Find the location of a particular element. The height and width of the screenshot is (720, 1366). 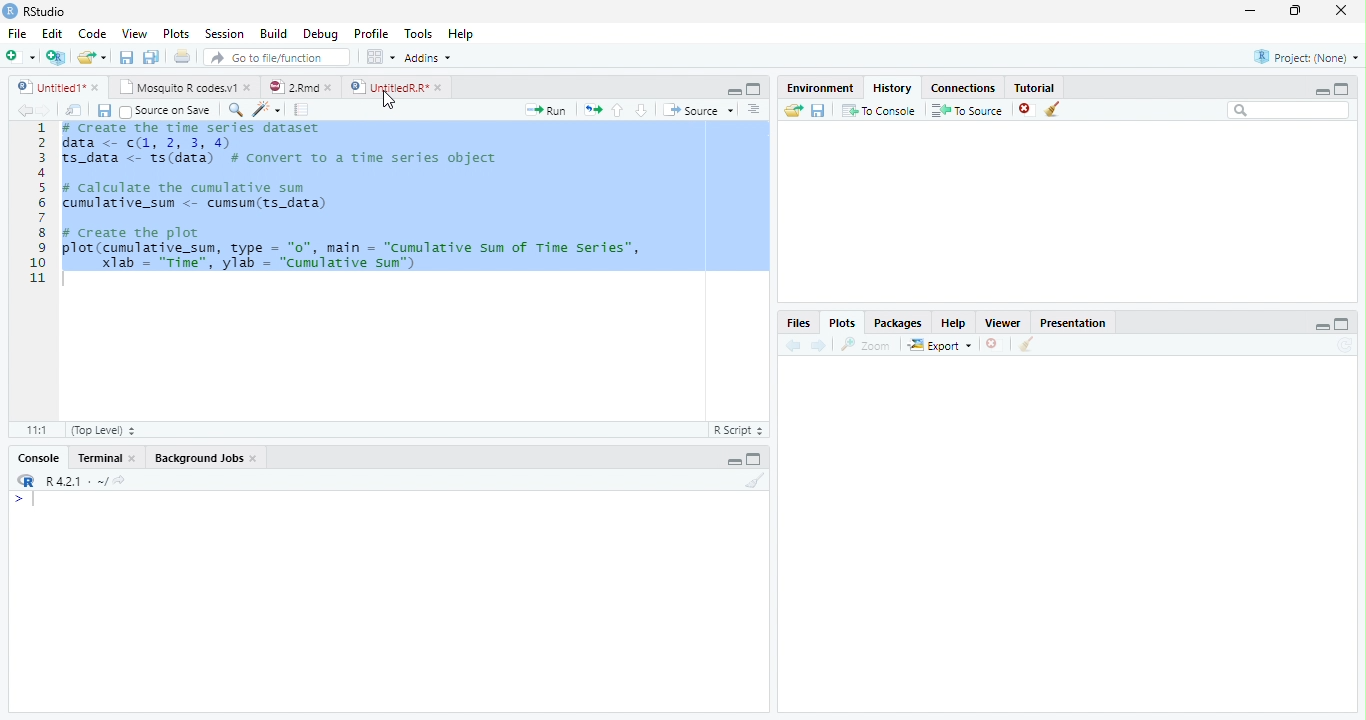

Minimize is located at coordinates (733, 462).